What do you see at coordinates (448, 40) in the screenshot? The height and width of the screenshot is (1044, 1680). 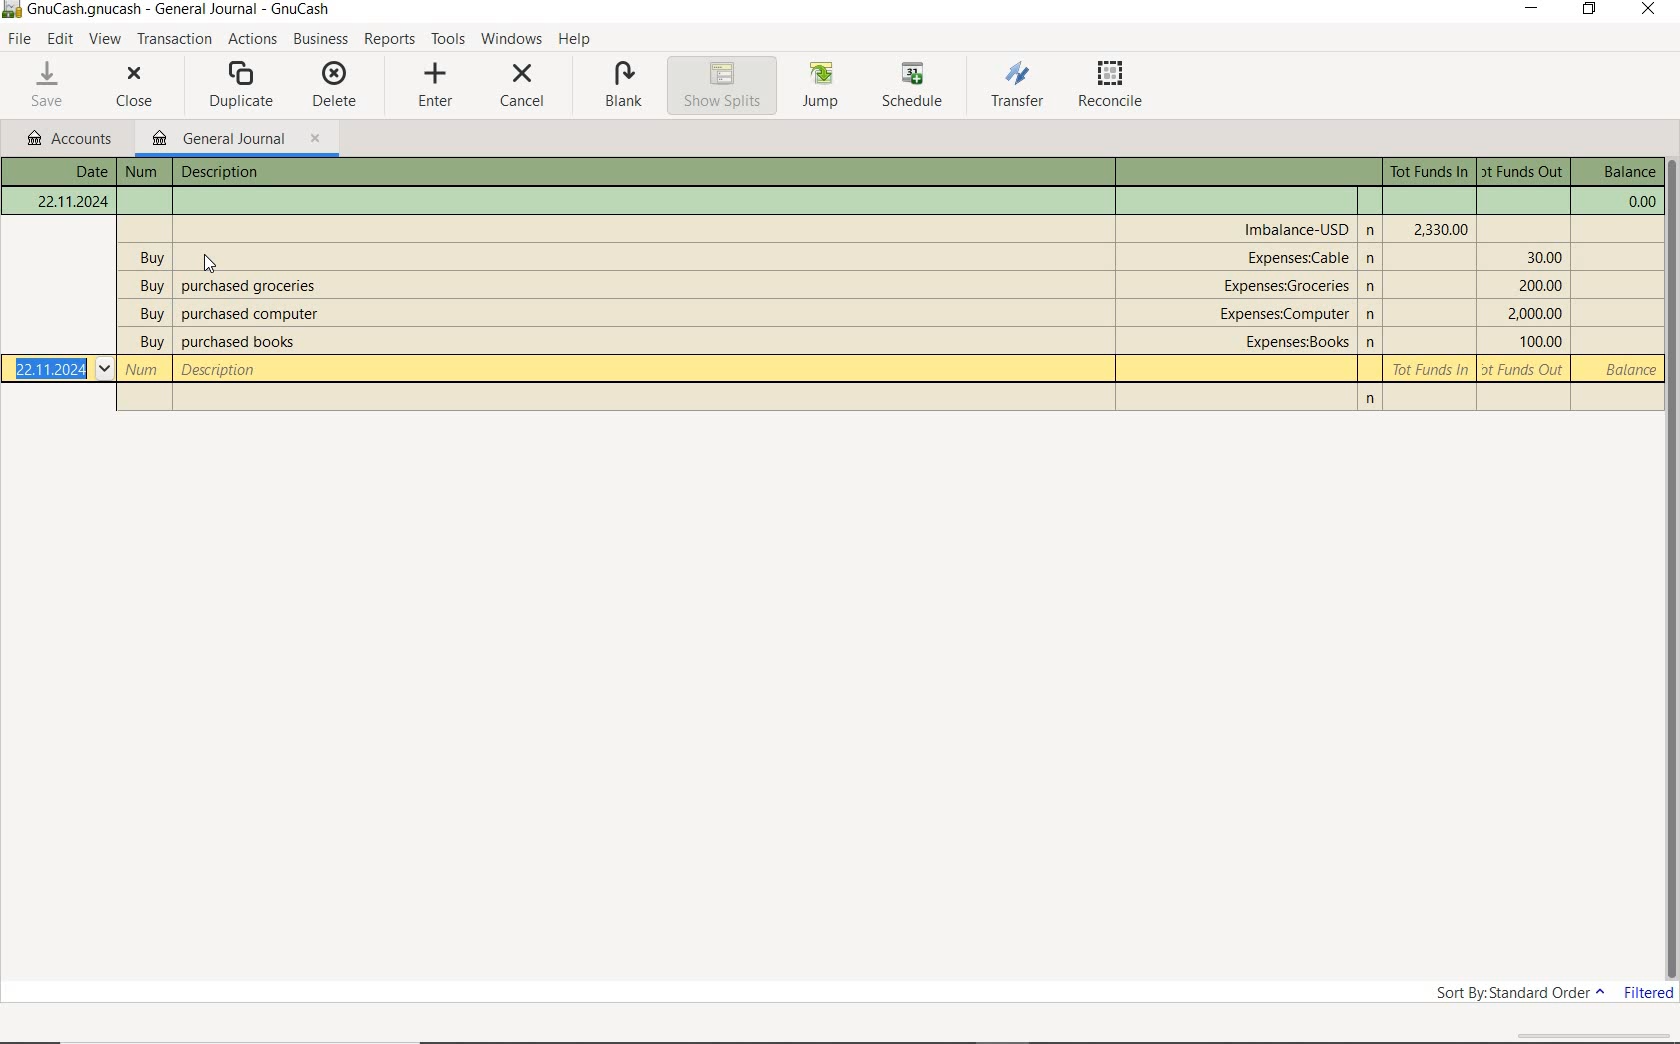 I see `TOOLS` at bounding box center [448, 40].